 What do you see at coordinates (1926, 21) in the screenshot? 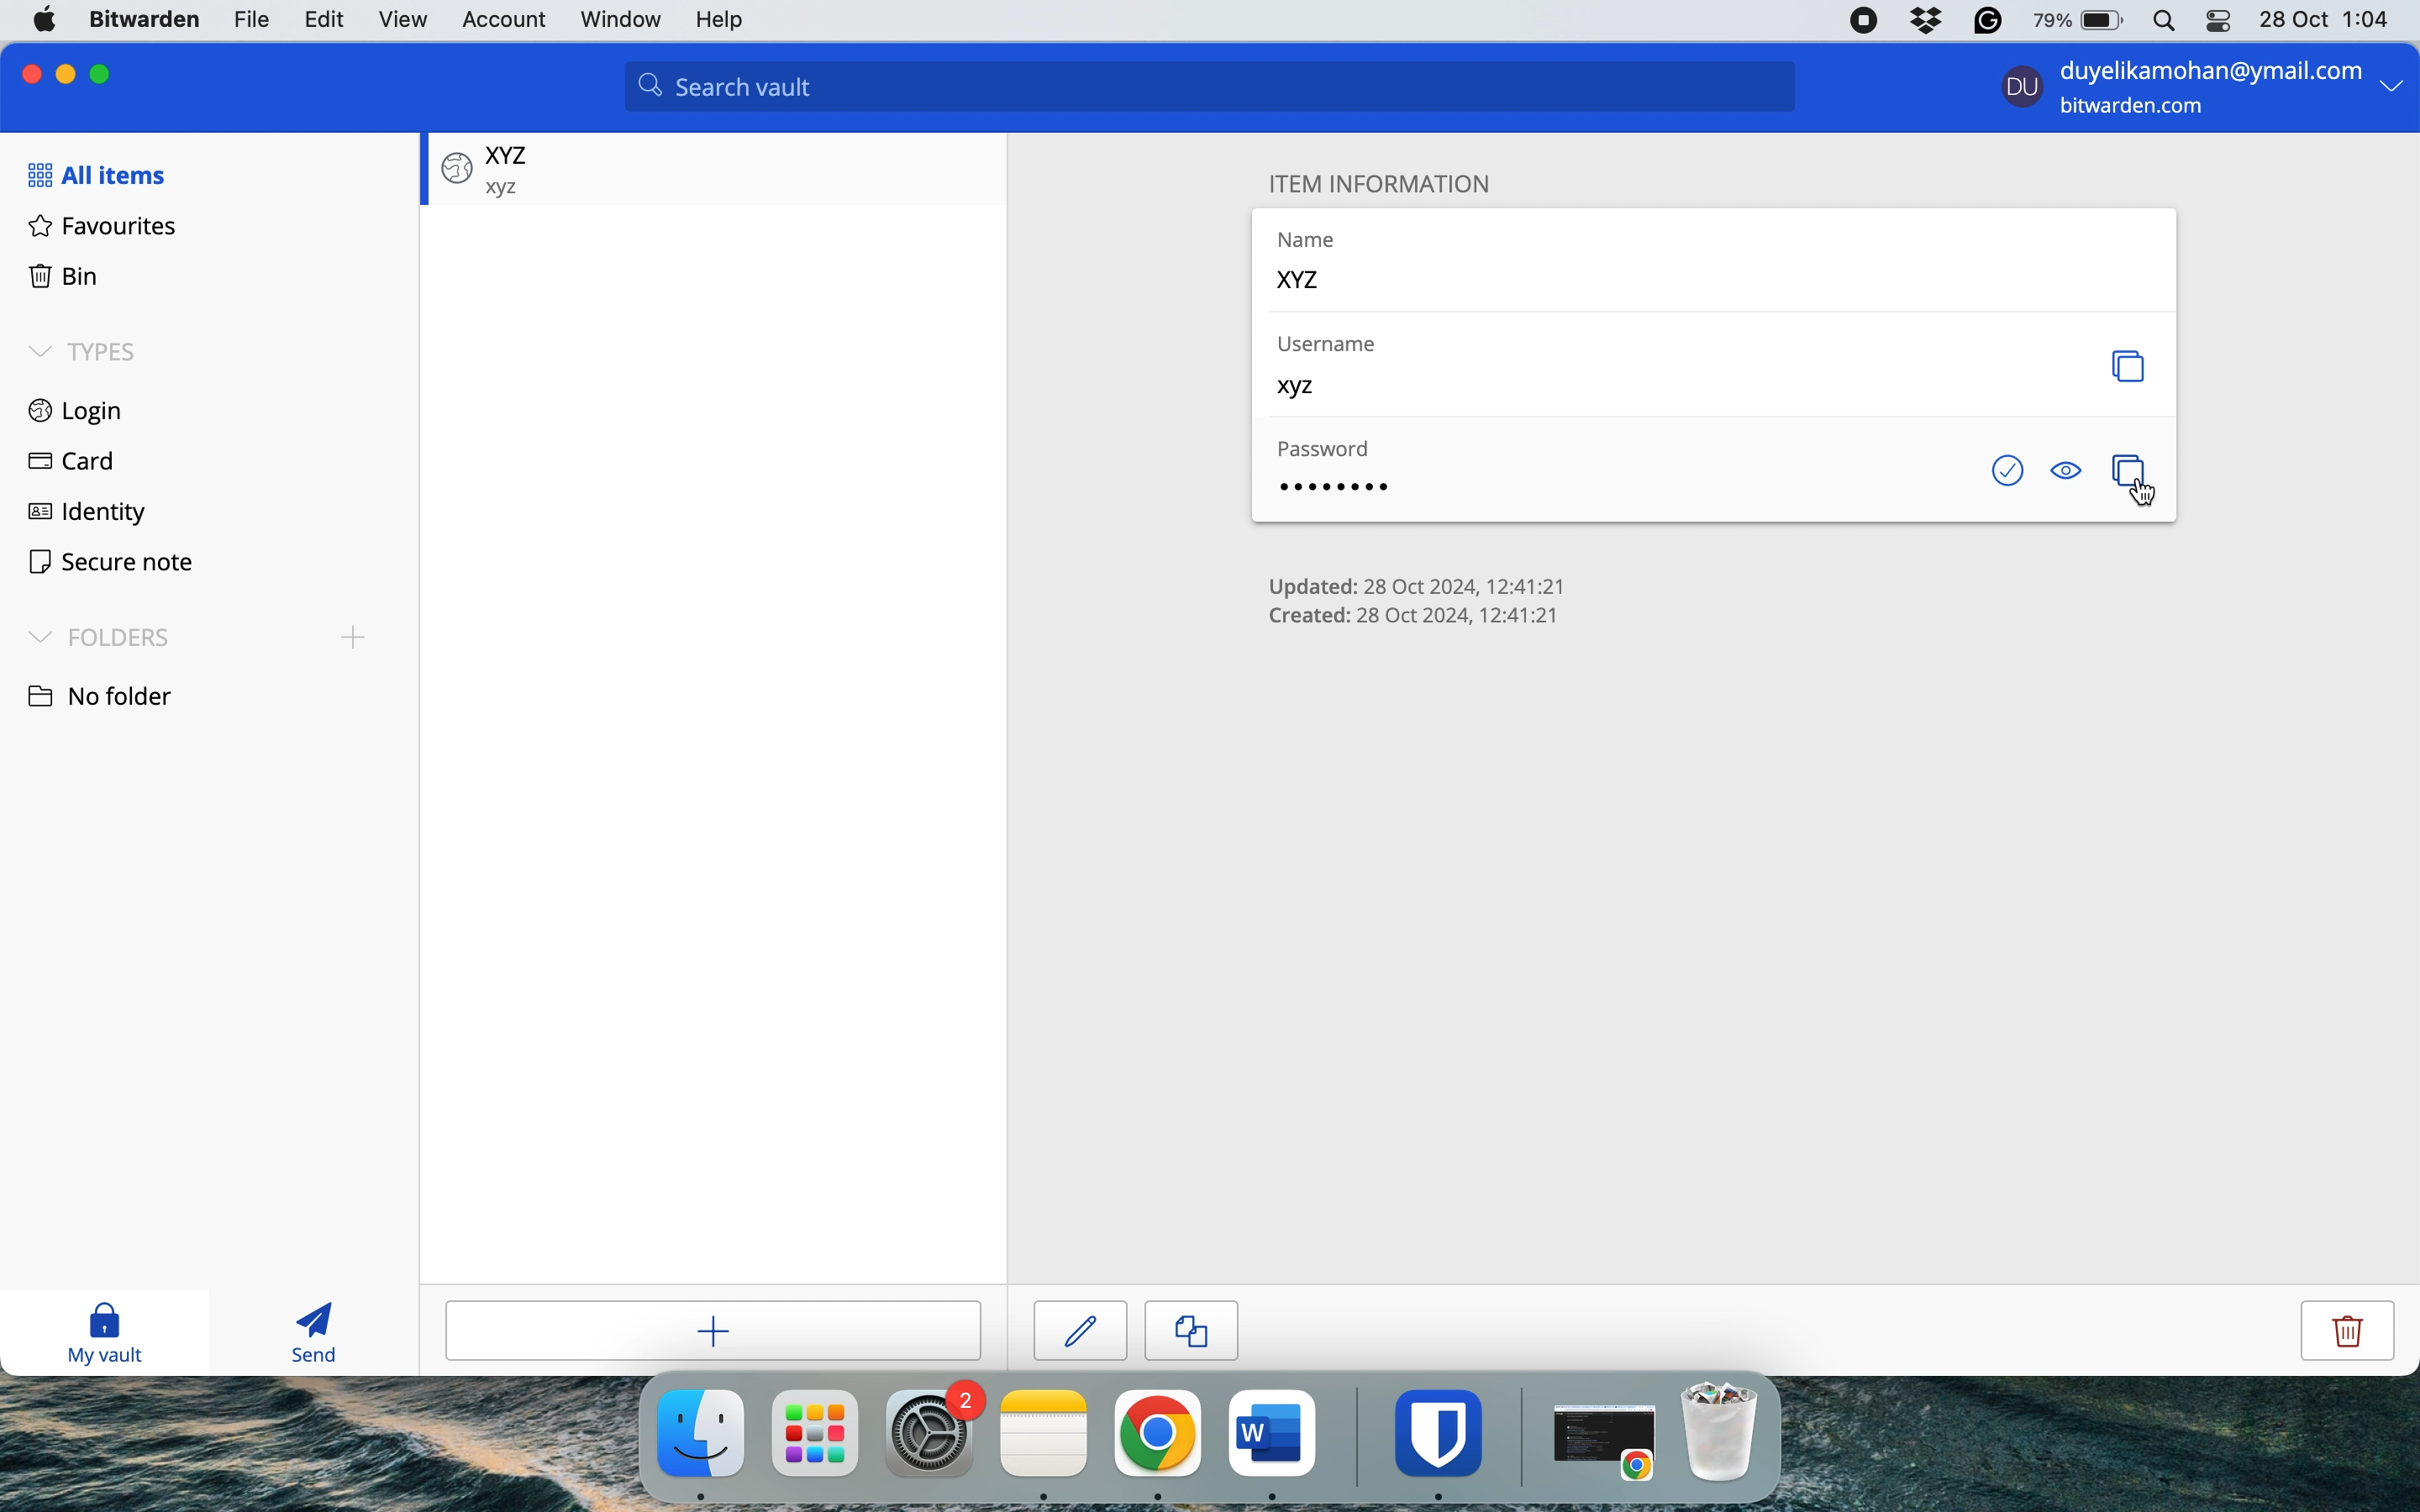
I see `dropbox` at bounding box center [1926, 21].